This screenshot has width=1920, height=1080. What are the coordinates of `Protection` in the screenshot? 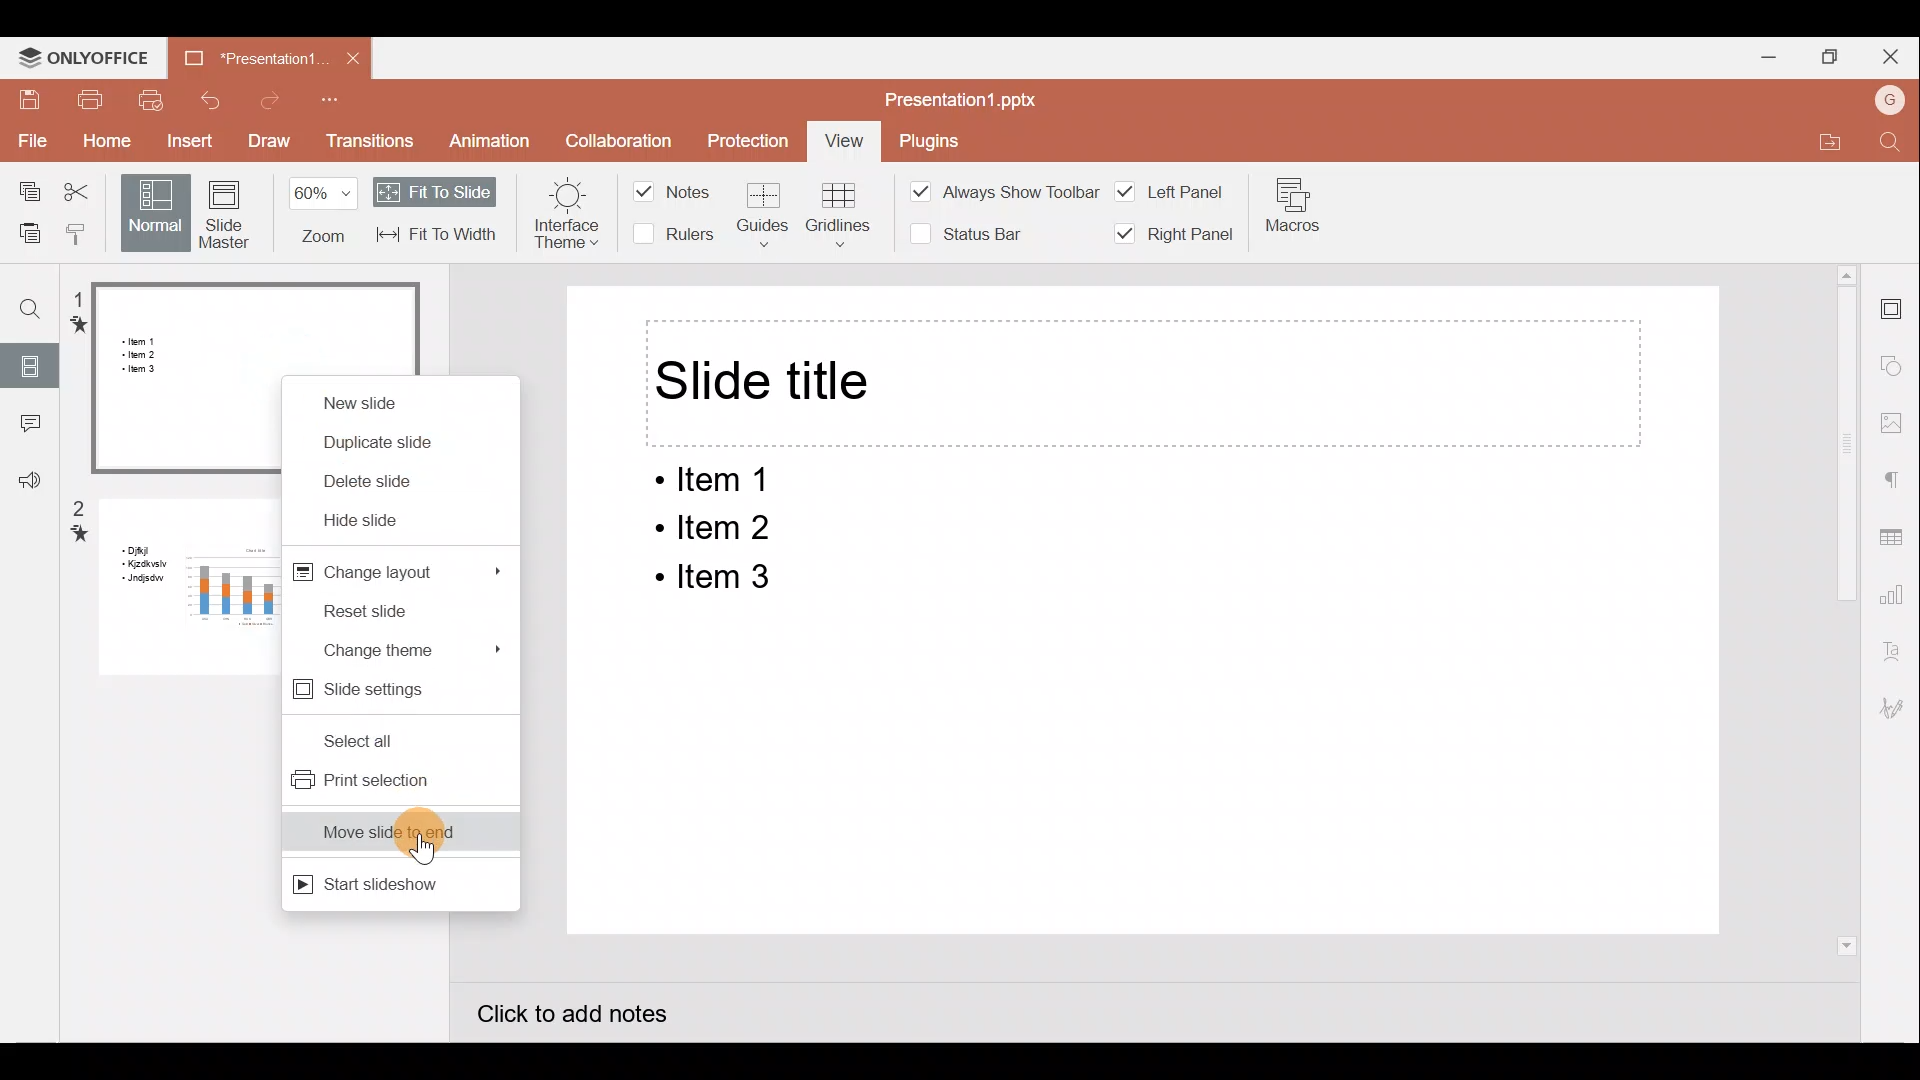 It's located at (745, 130).